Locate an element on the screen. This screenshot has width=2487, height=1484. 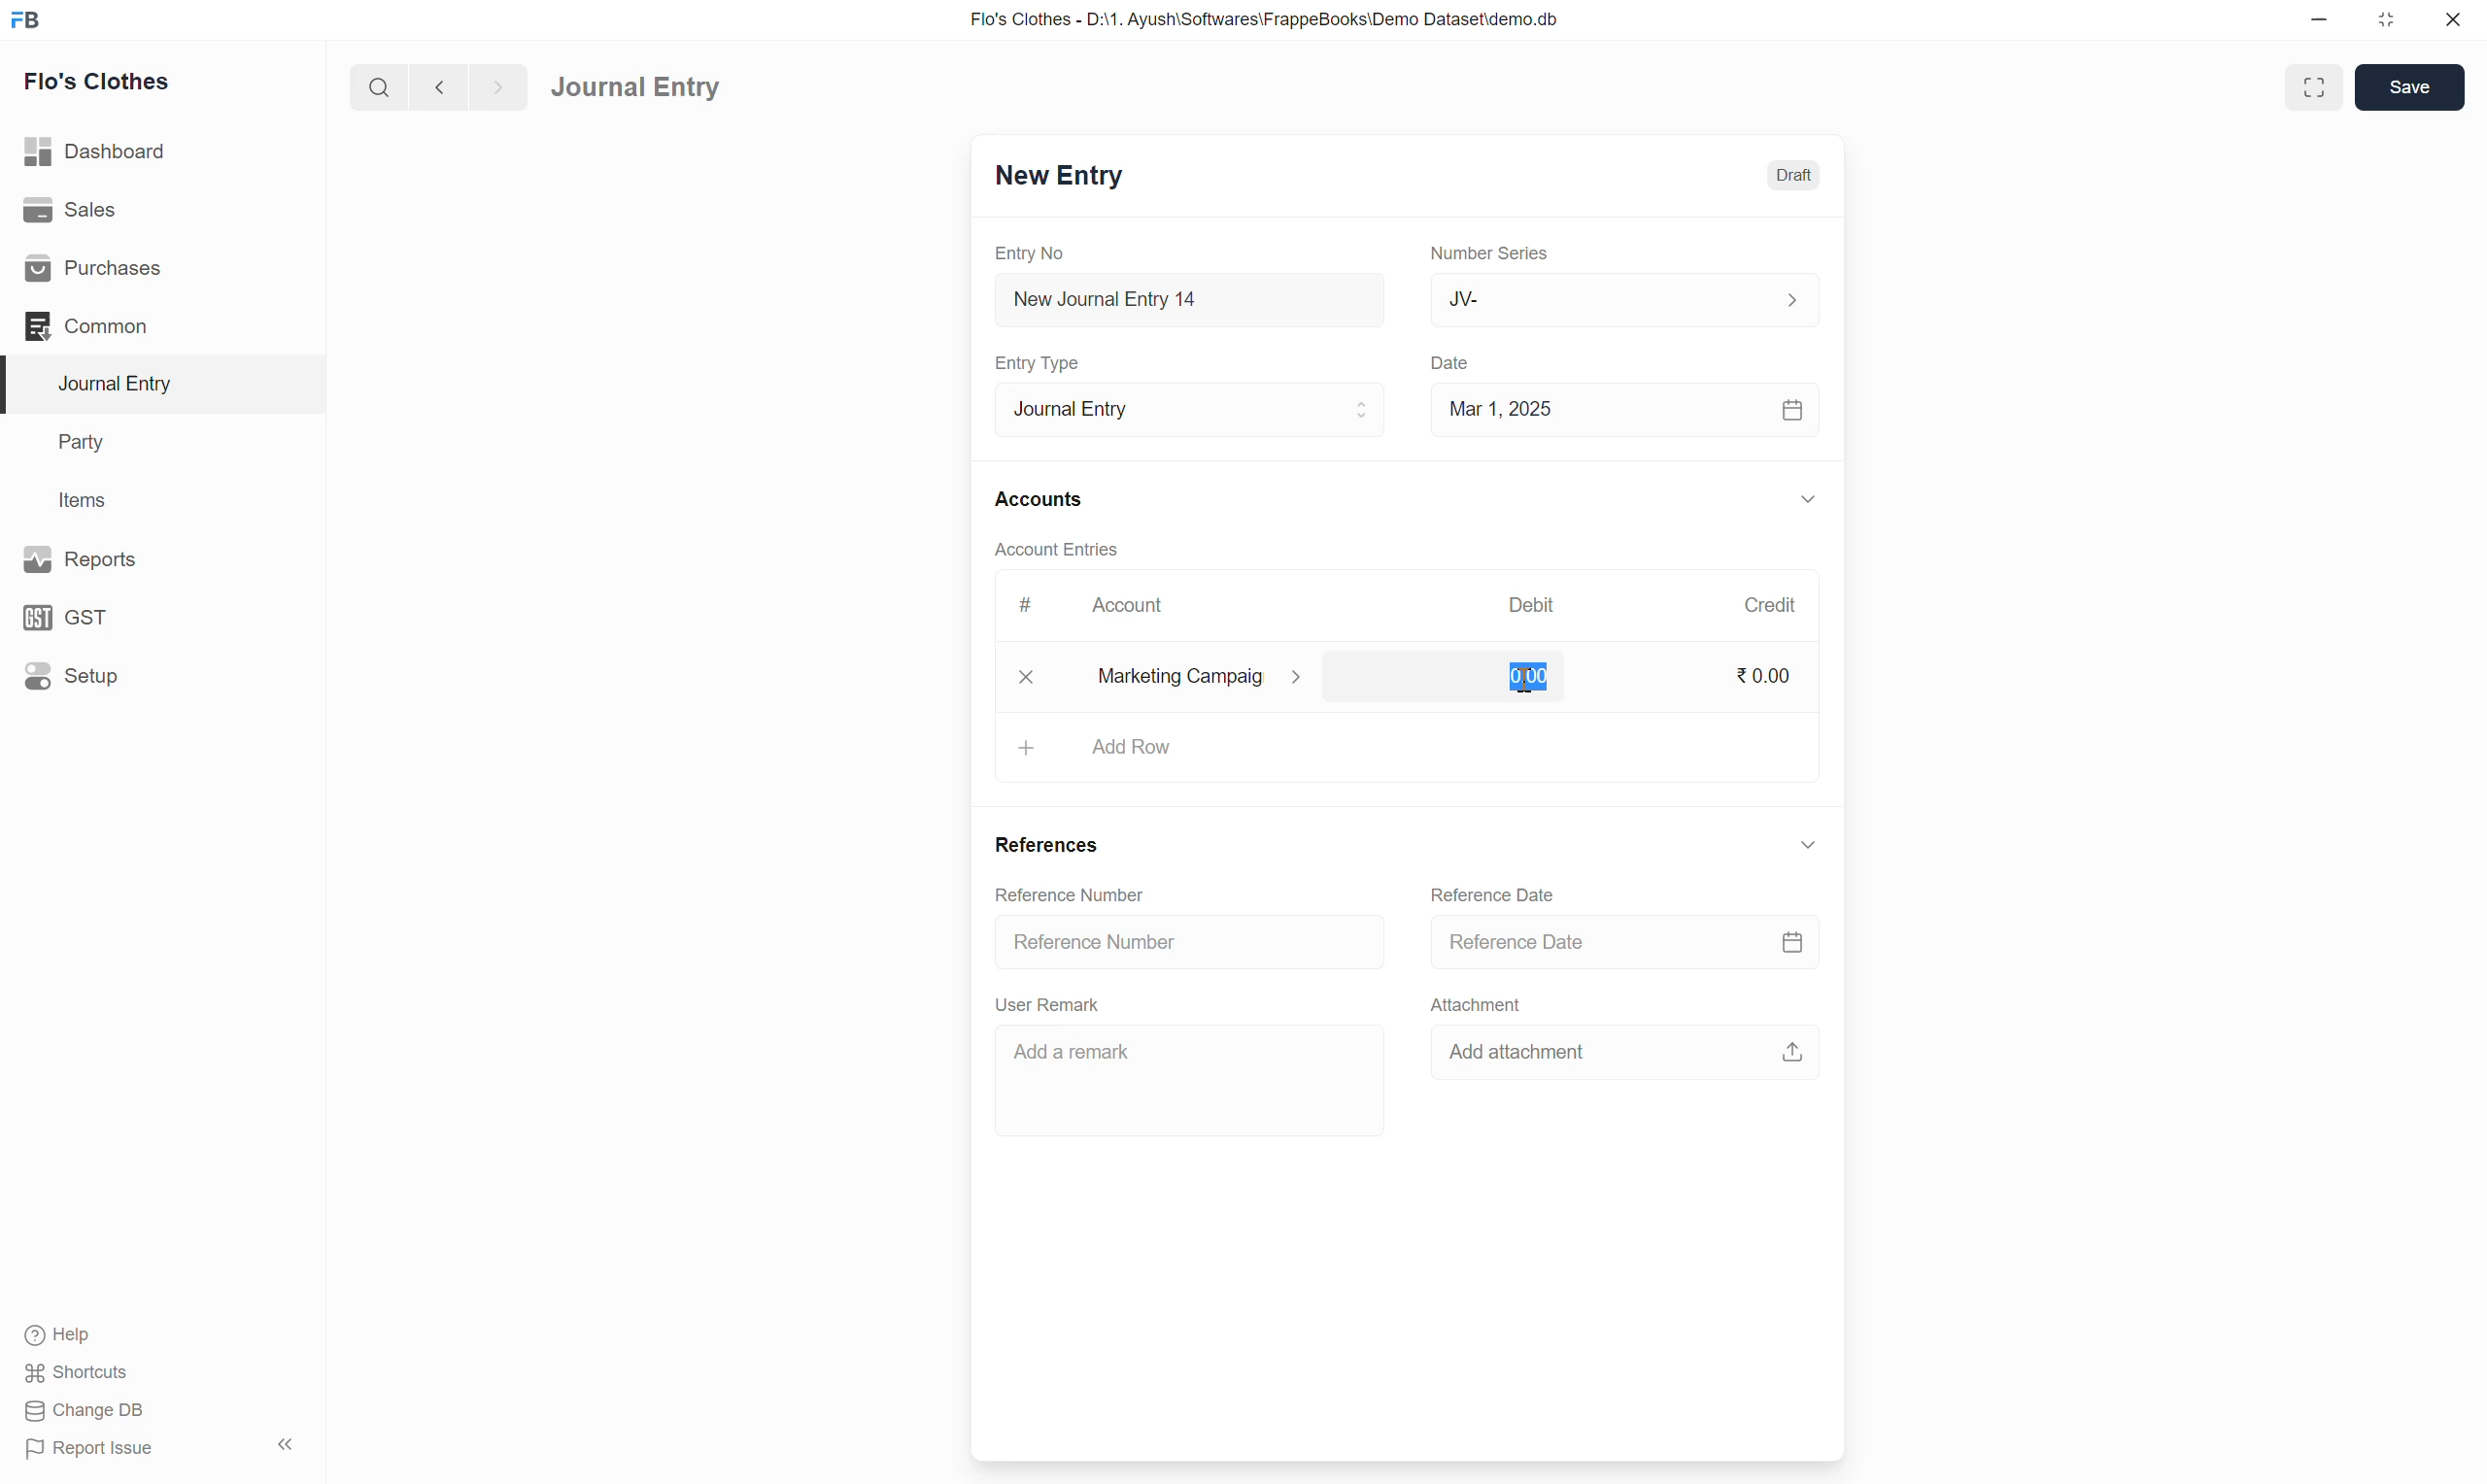
Shortcuts is located at coordinates (84, 1373).